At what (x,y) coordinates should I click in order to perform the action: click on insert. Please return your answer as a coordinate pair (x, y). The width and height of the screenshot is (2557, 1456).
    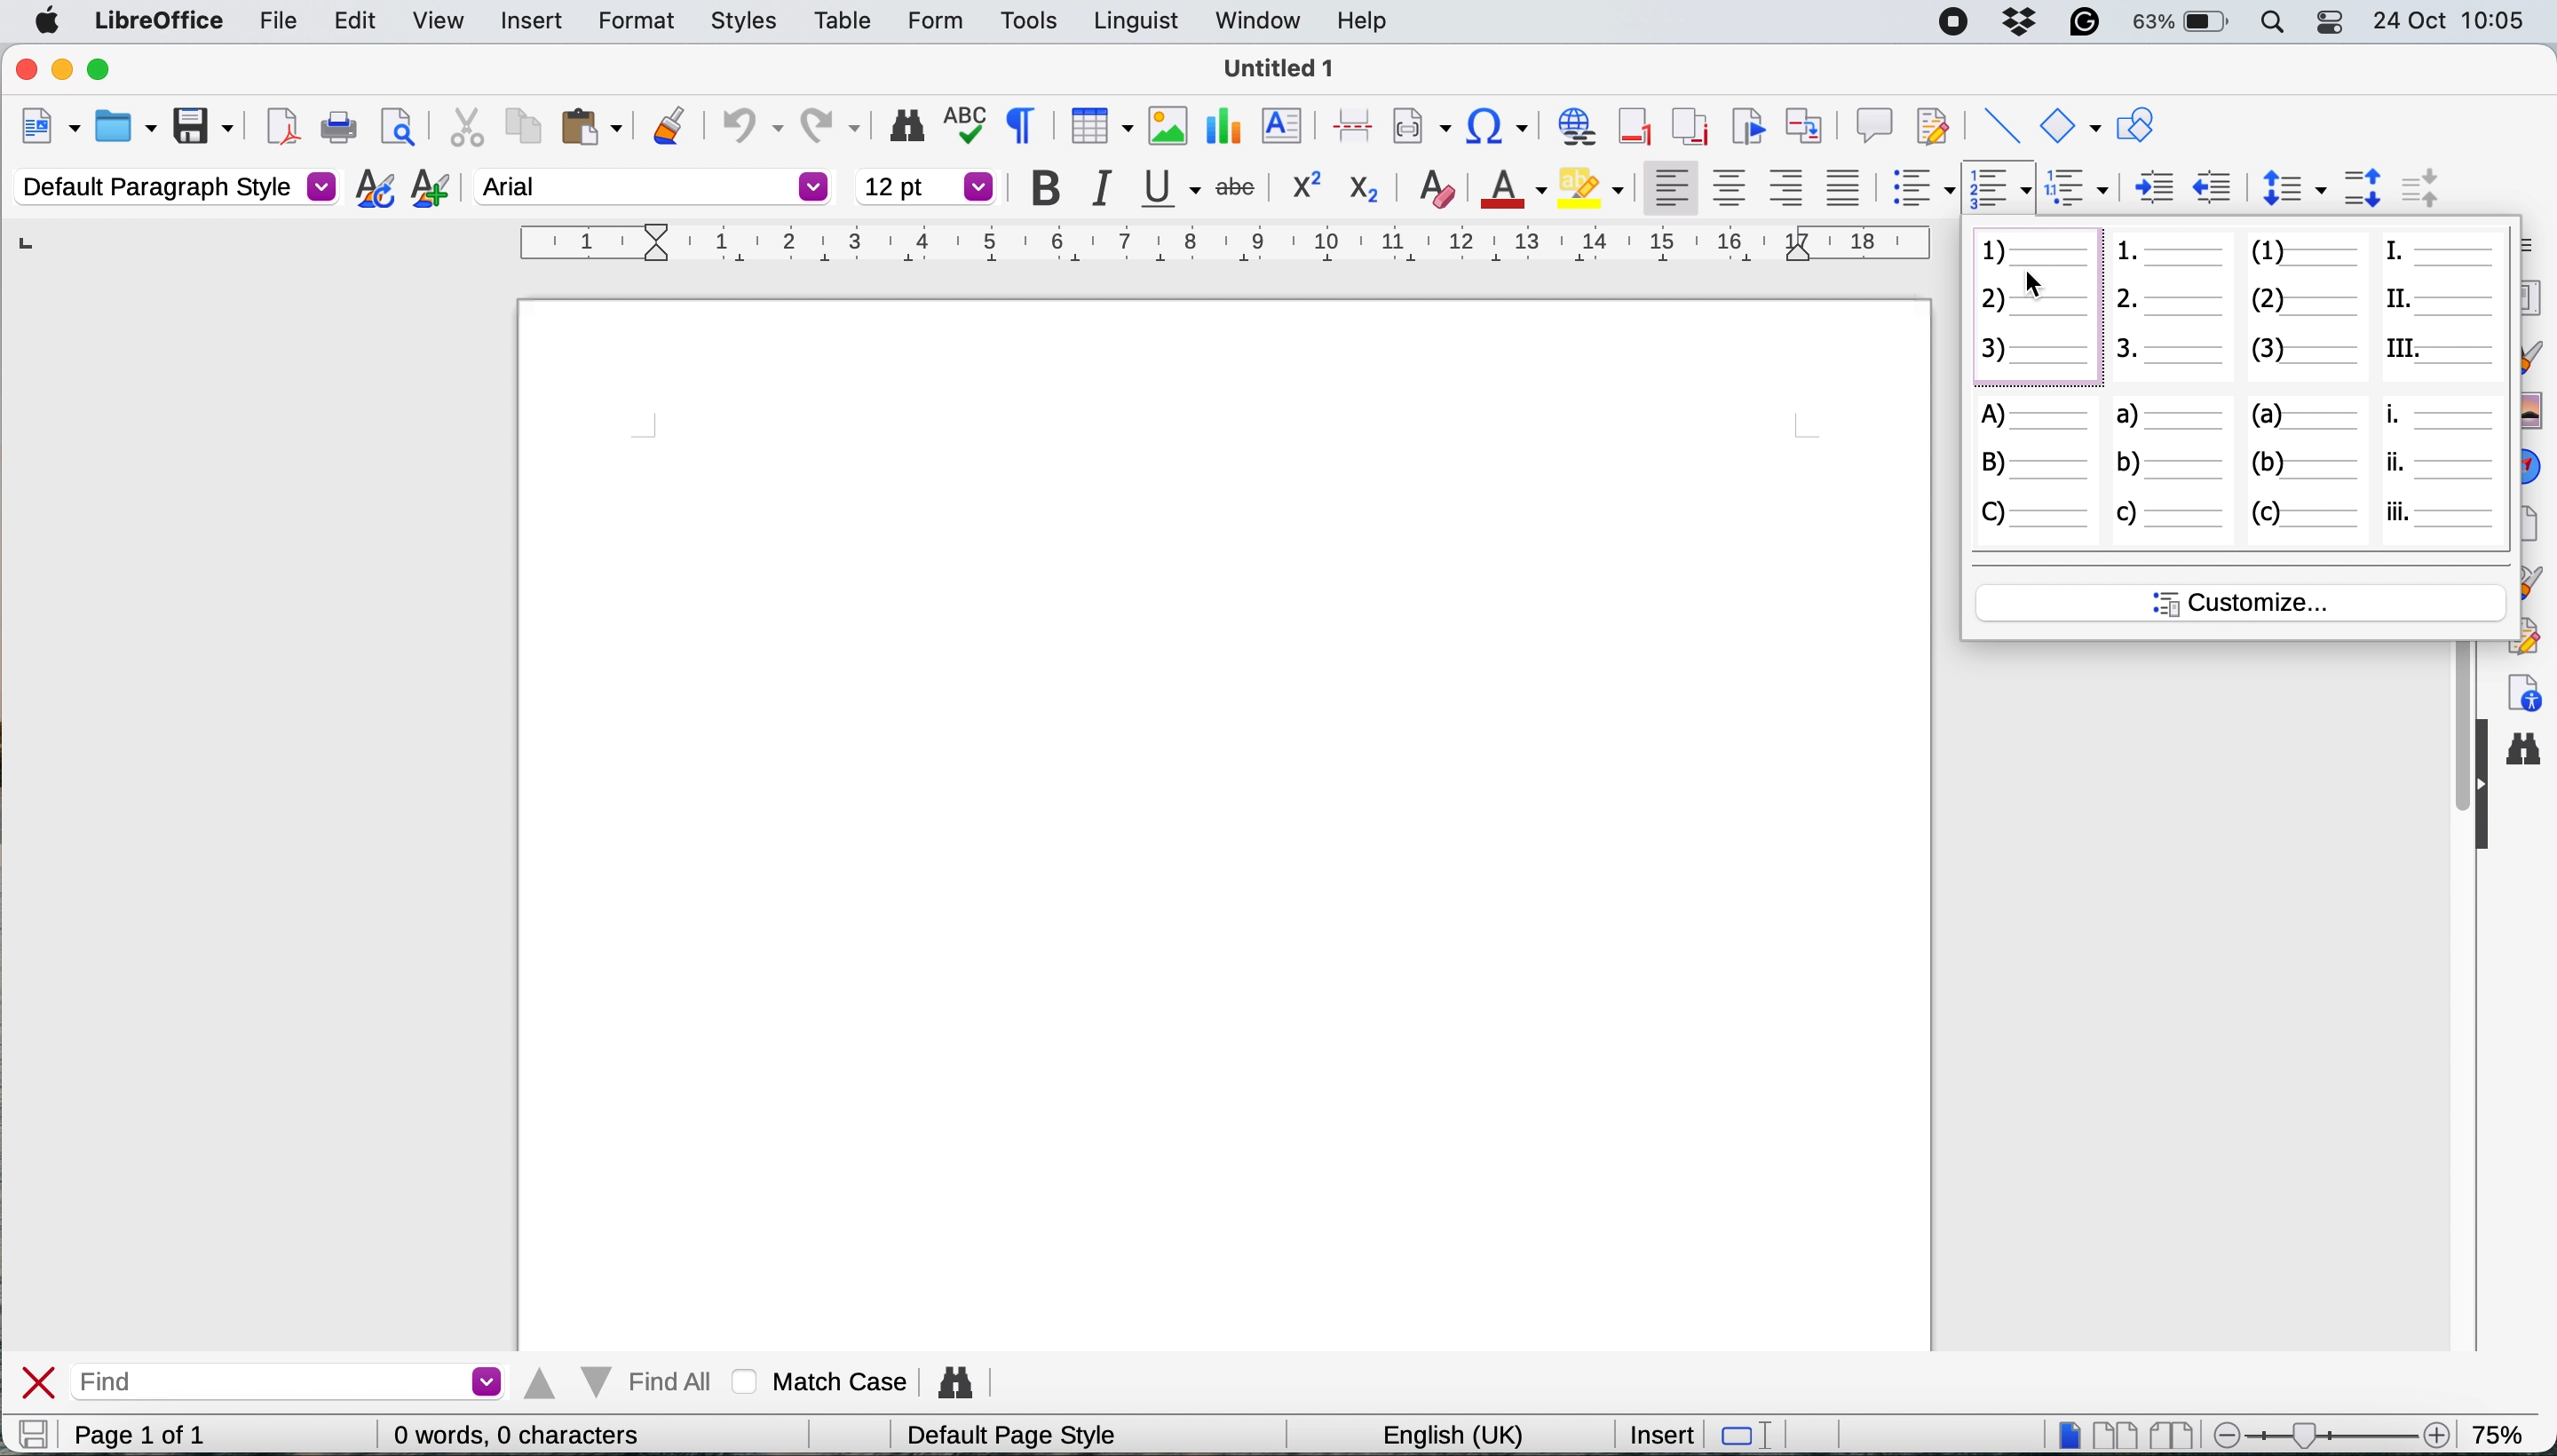
    Looking at the image, I should click on (530, 19).